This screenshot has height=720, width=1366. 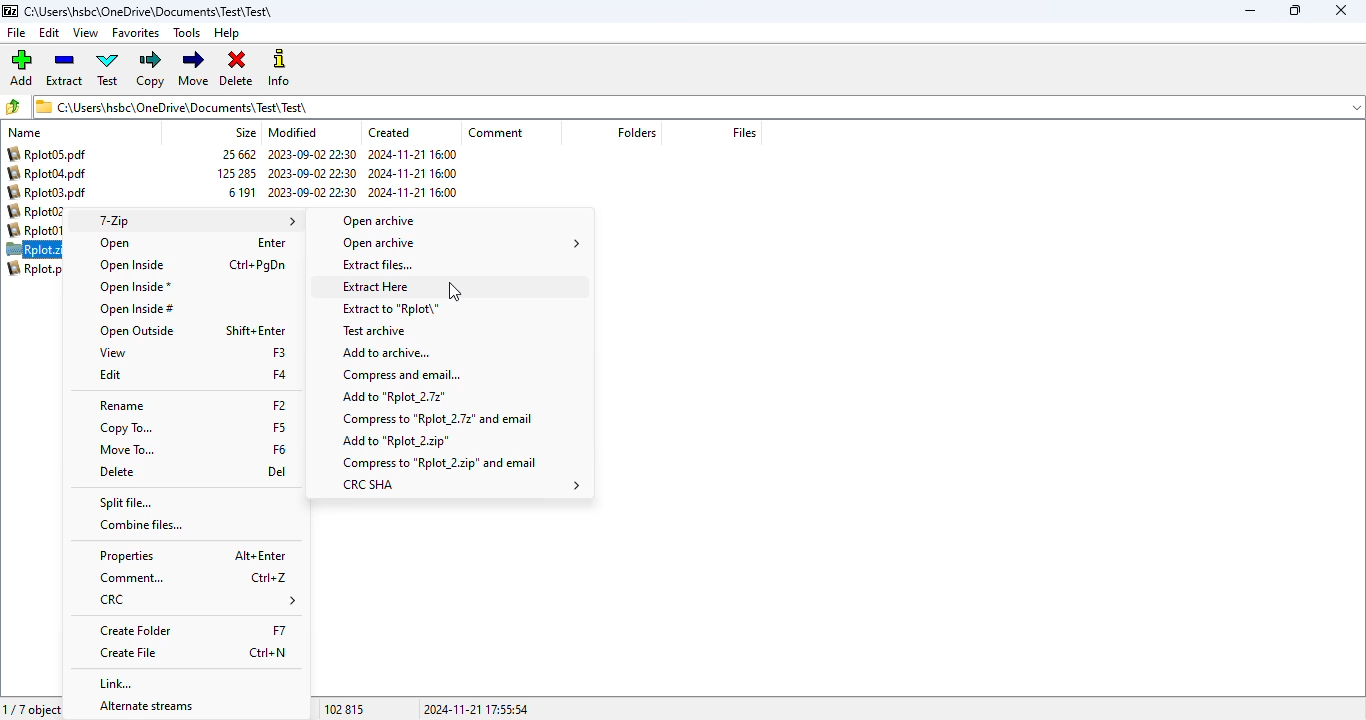 What do you see at coordinates (9, 11) in the screenshot?
I see `logo` at bounding box center [9, 11].